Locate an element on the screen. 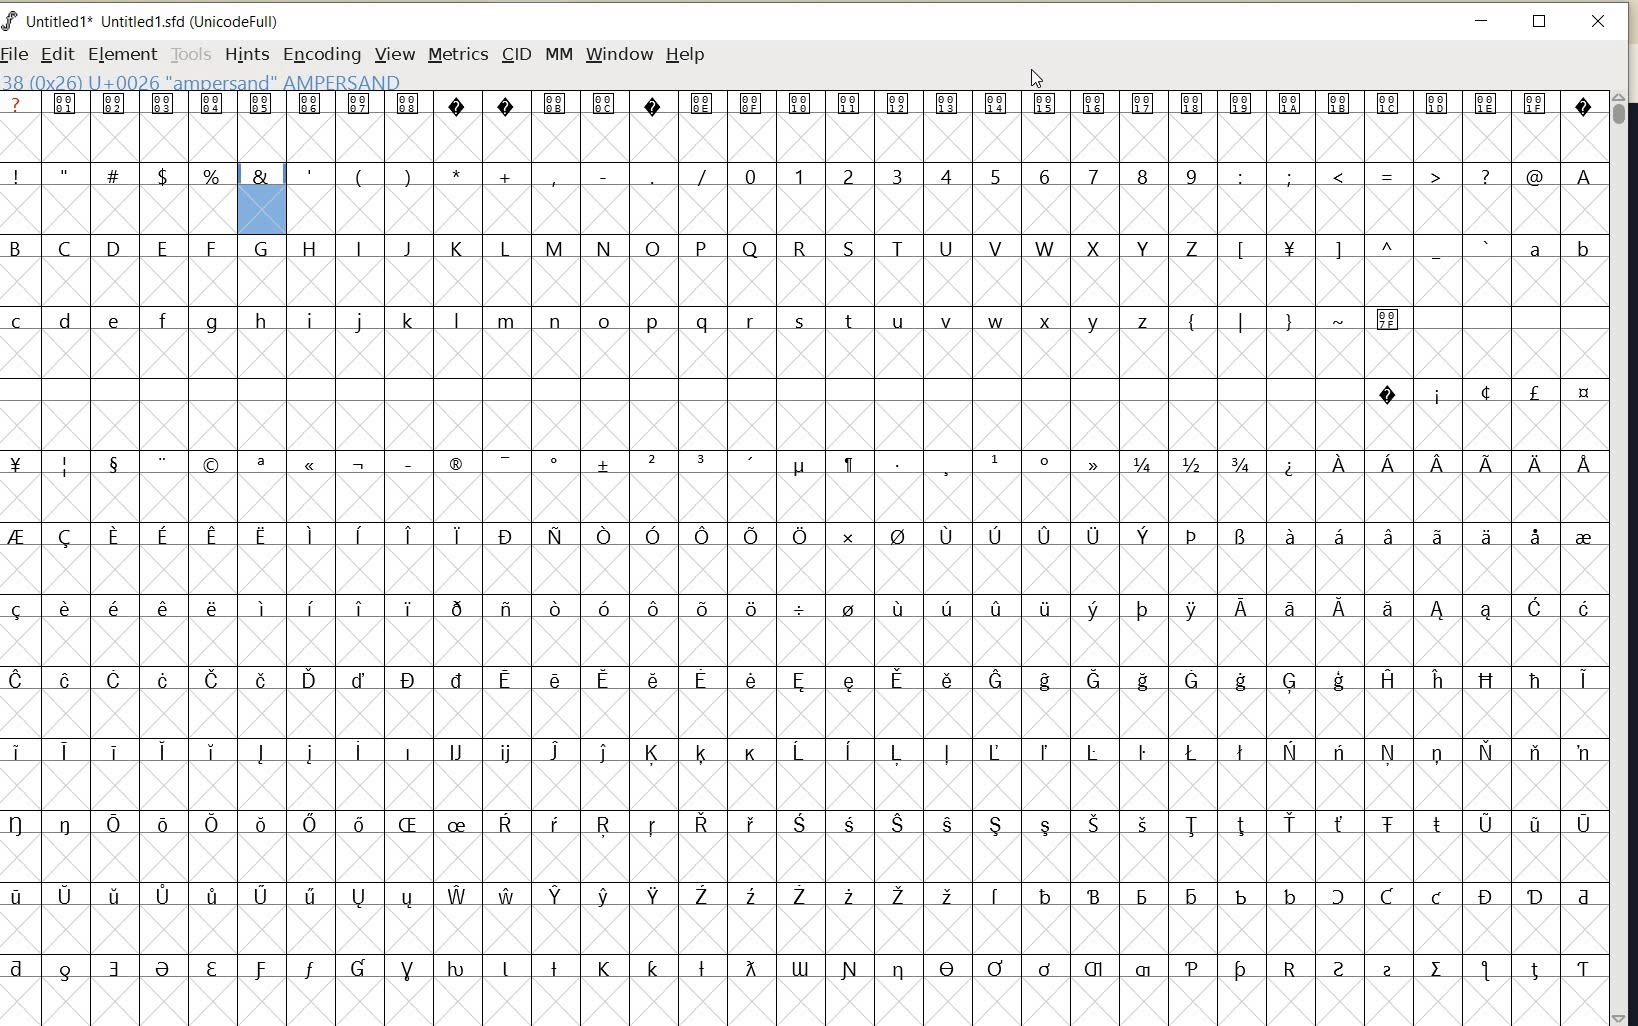 The image size is (1638, 1026). WINDOW is located at coordinates (620, 54).